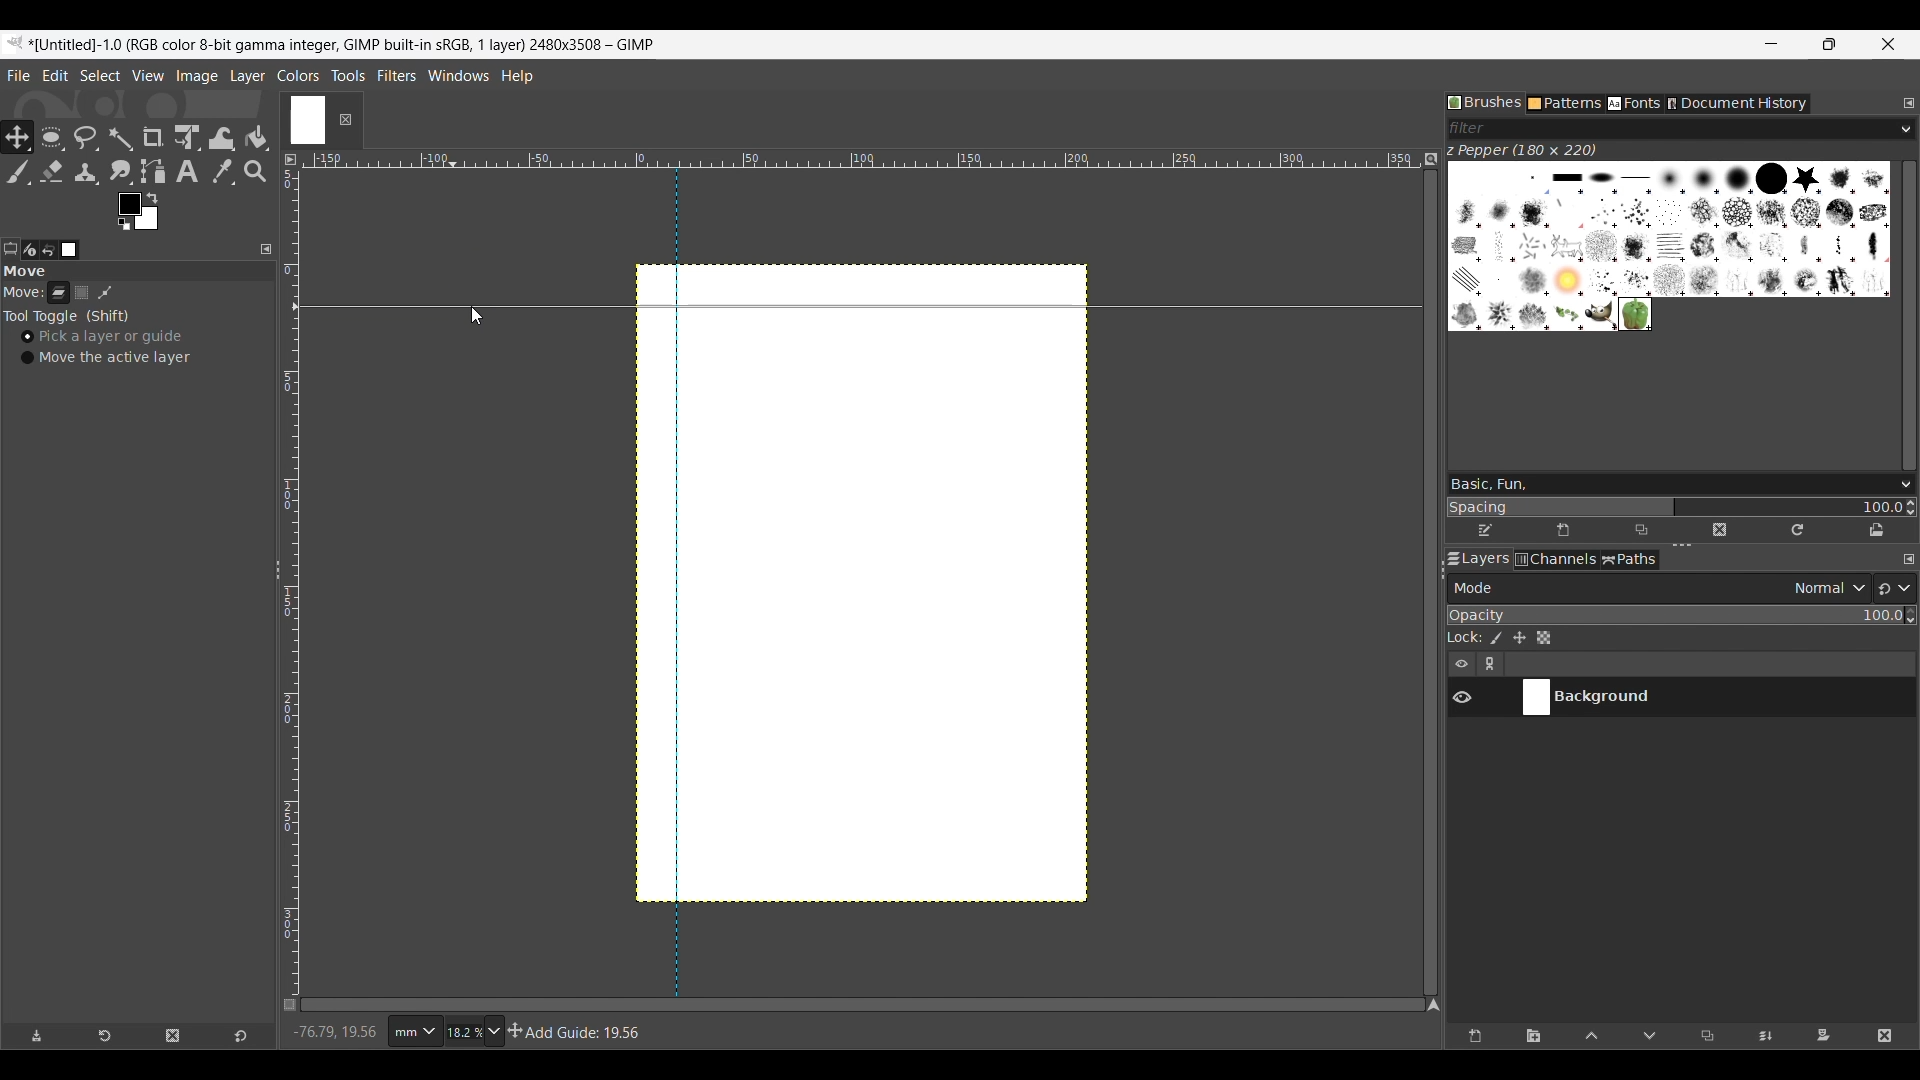 The height and width of the screenshot is (1080, 1920). What do you see at coordinates (1887, 44) in the screenshot?
I see `Close interface` at bounding box center [1887, 44].